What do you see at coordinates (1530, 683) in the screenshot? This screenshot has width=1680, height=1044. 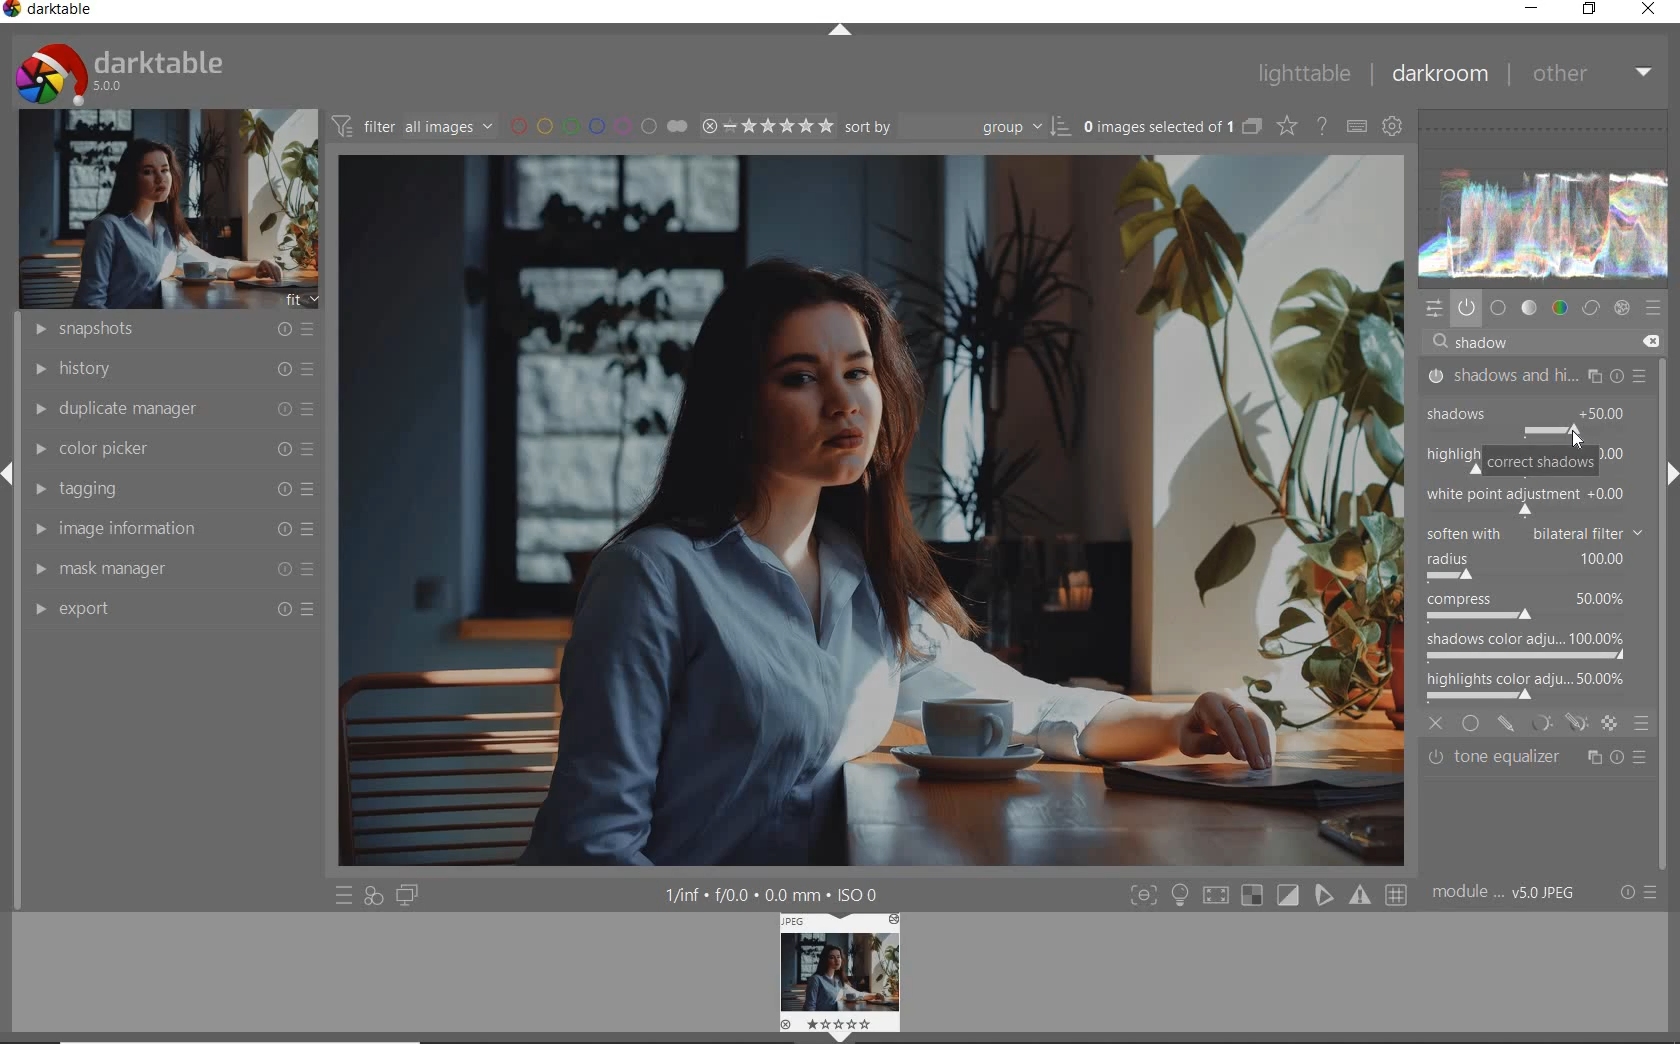 I see `highlights color adjustment` at bounding box center [1530, 683].